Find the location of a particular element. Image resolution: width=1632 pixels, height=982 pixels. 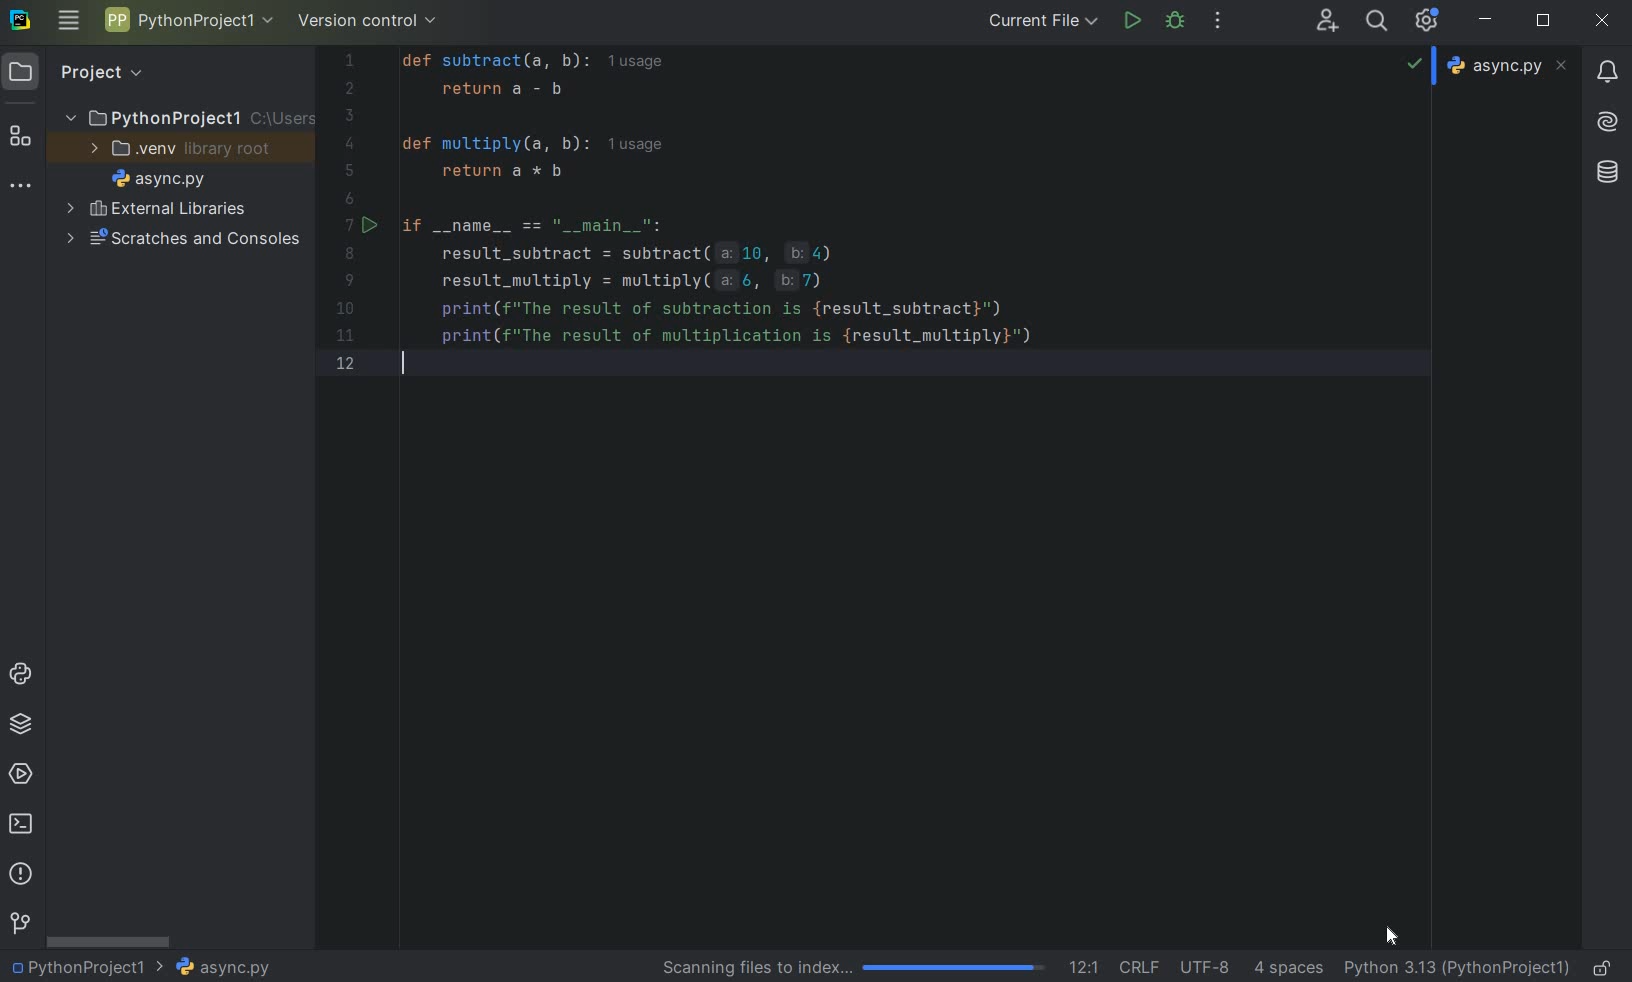

external libraries is located at coordinates (159, 208).